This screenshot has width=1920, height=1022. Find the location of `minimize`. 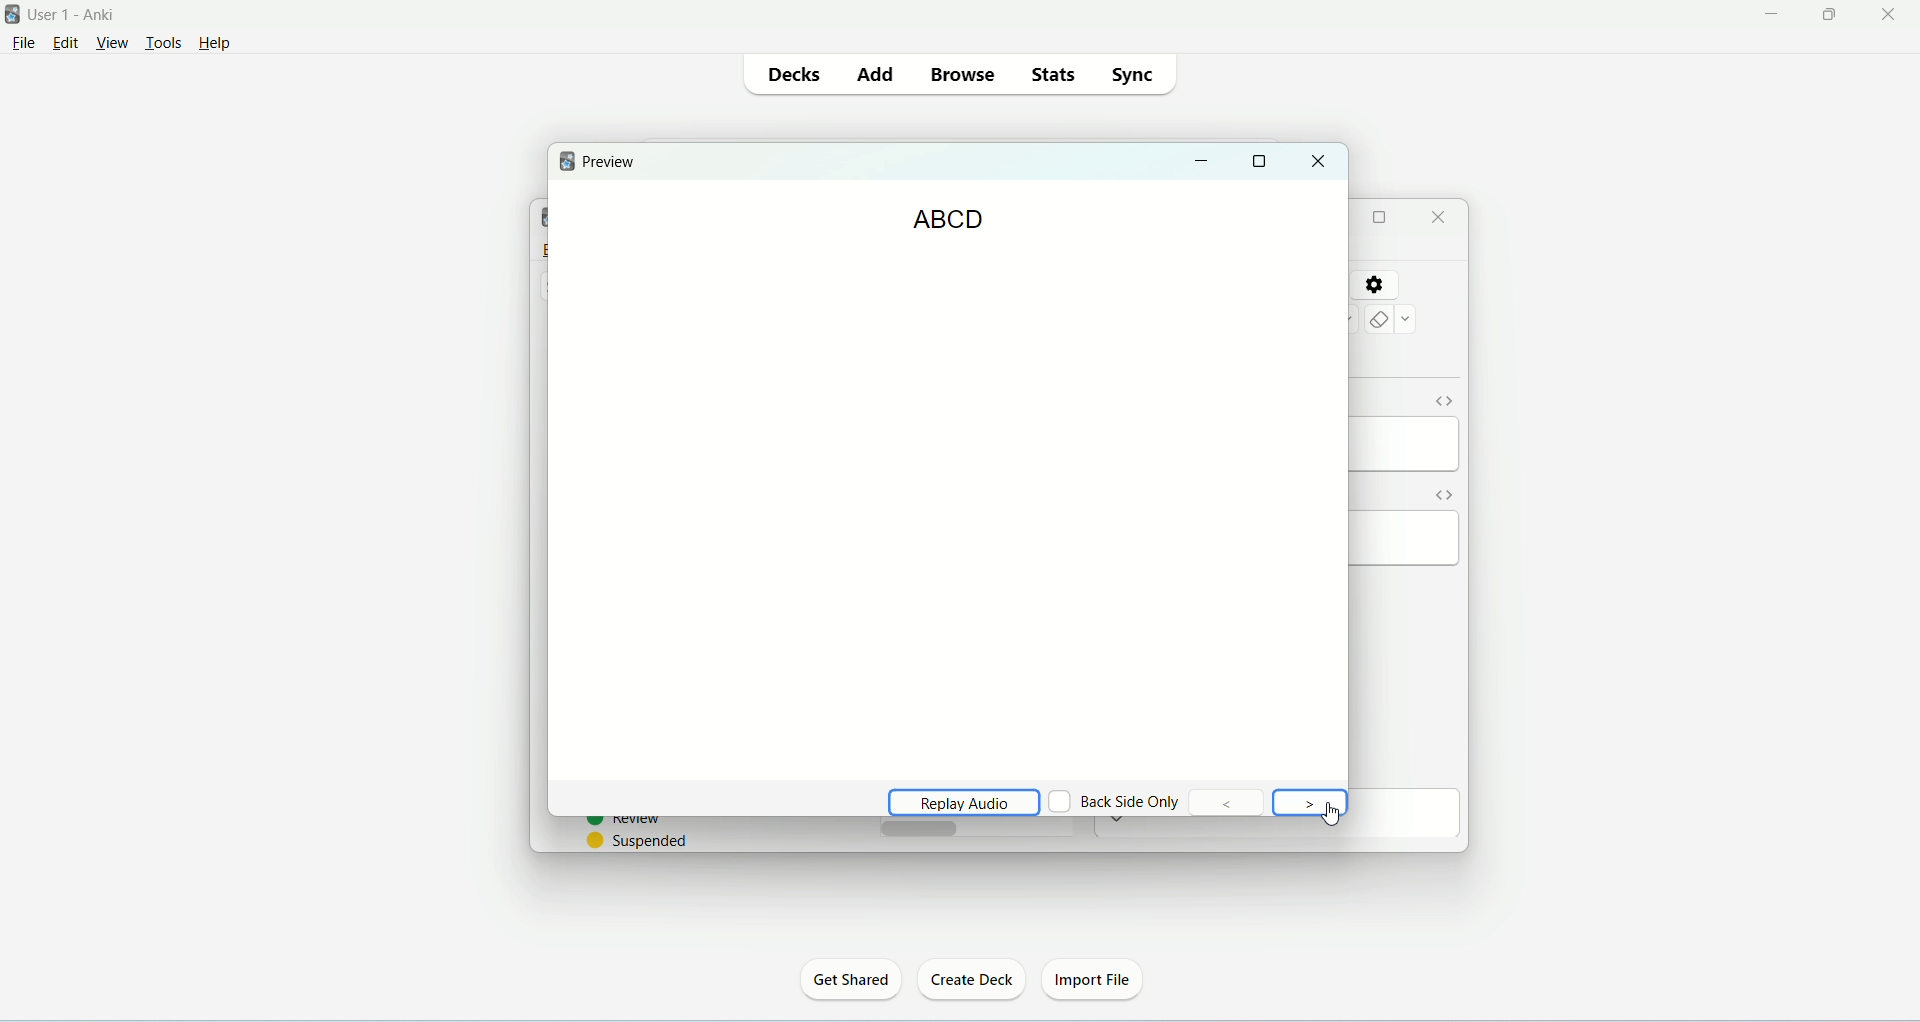

minimize is located at coordinates (1771, 15).